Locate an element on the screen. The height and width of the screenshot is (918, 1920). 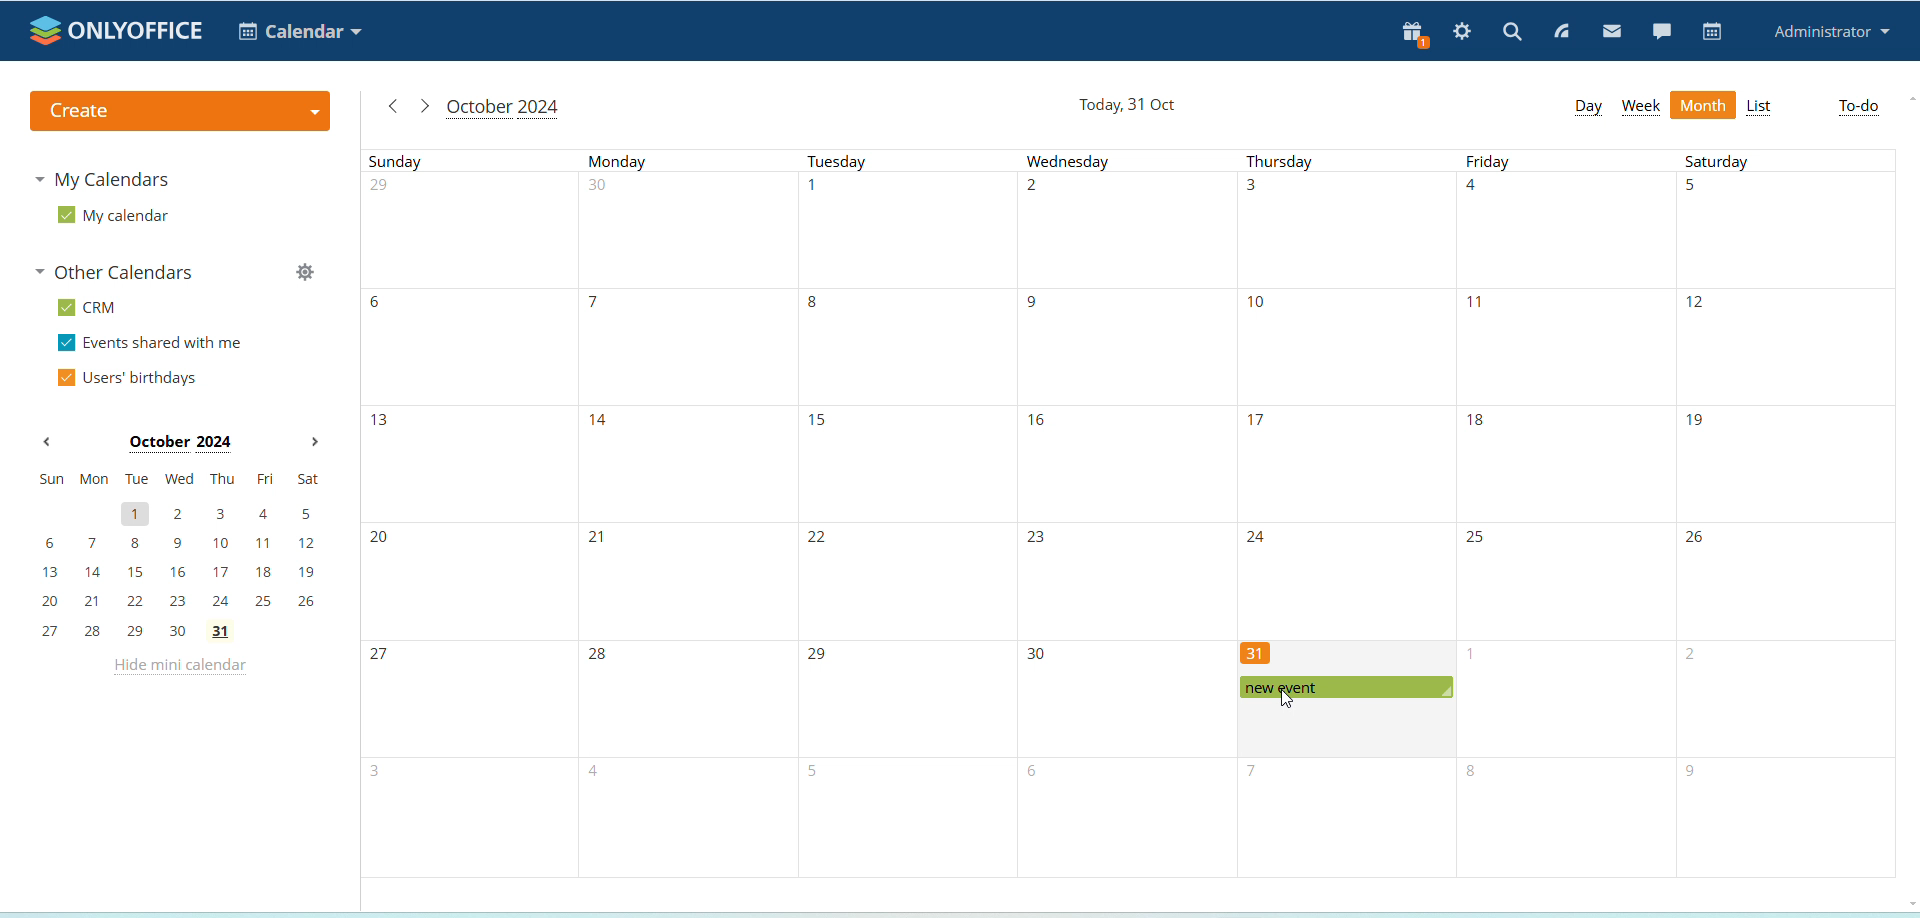
scroll down is located at coordinates (1908, 901).